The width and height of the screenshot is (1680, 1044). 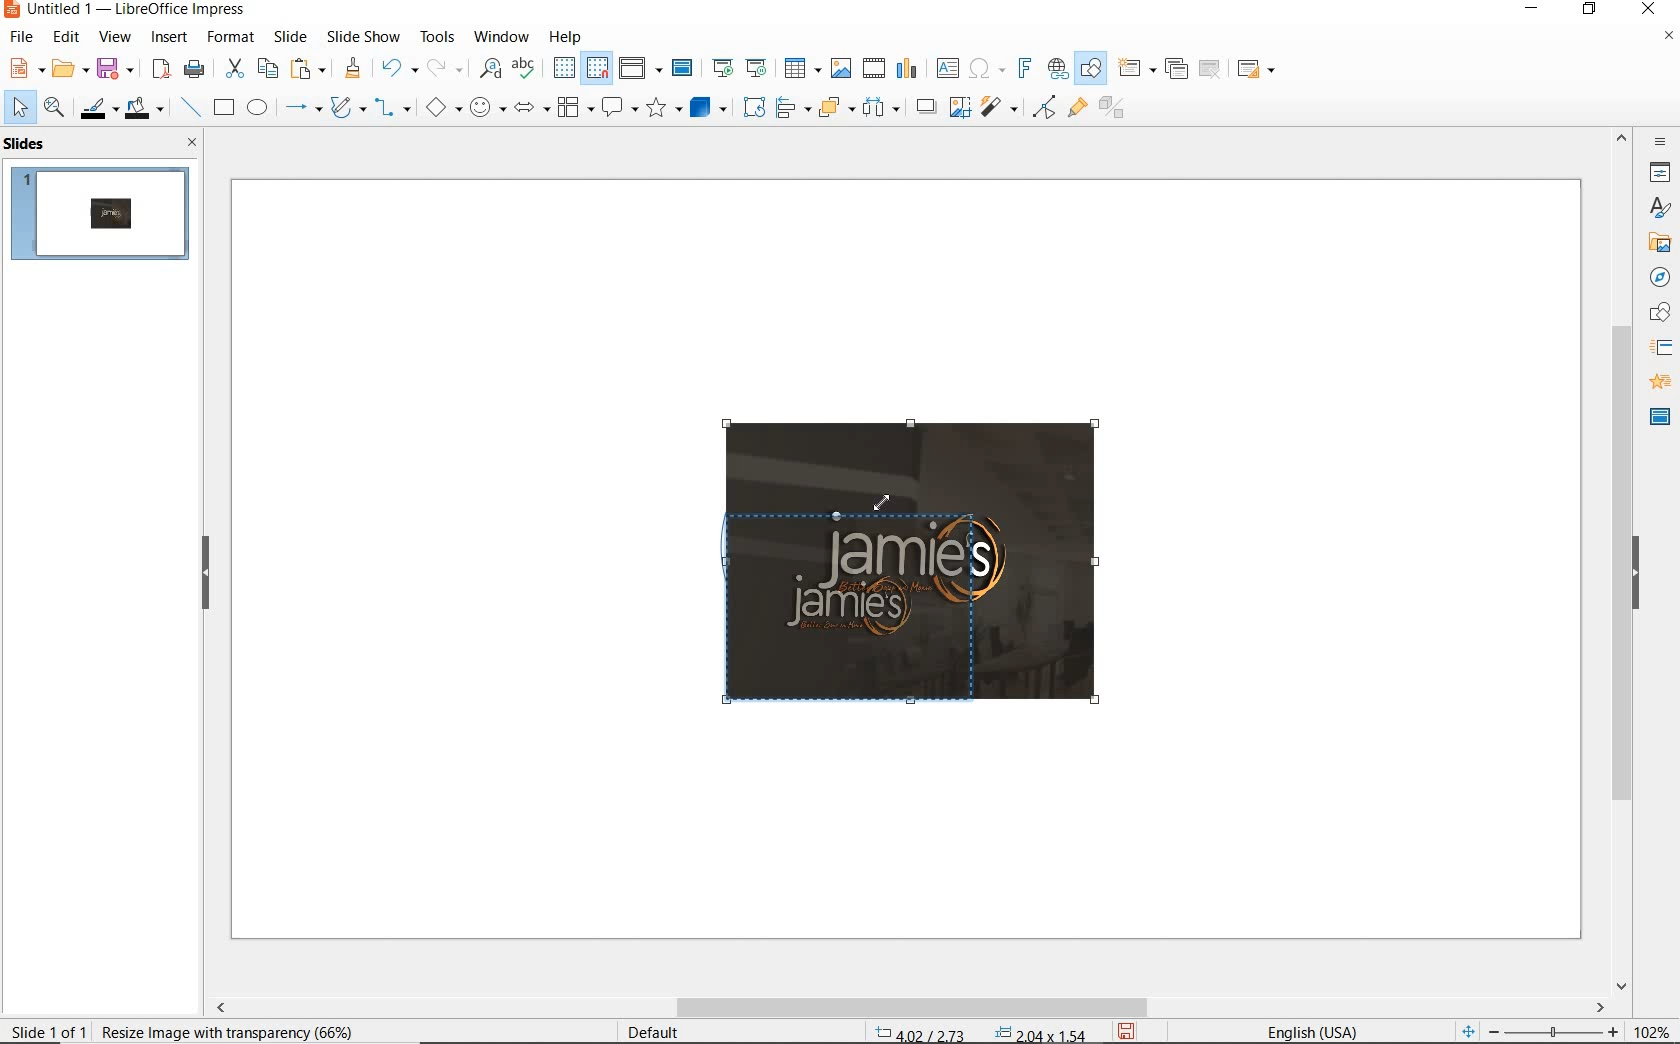 I want to click on Default, so click(x=655, y=1032).